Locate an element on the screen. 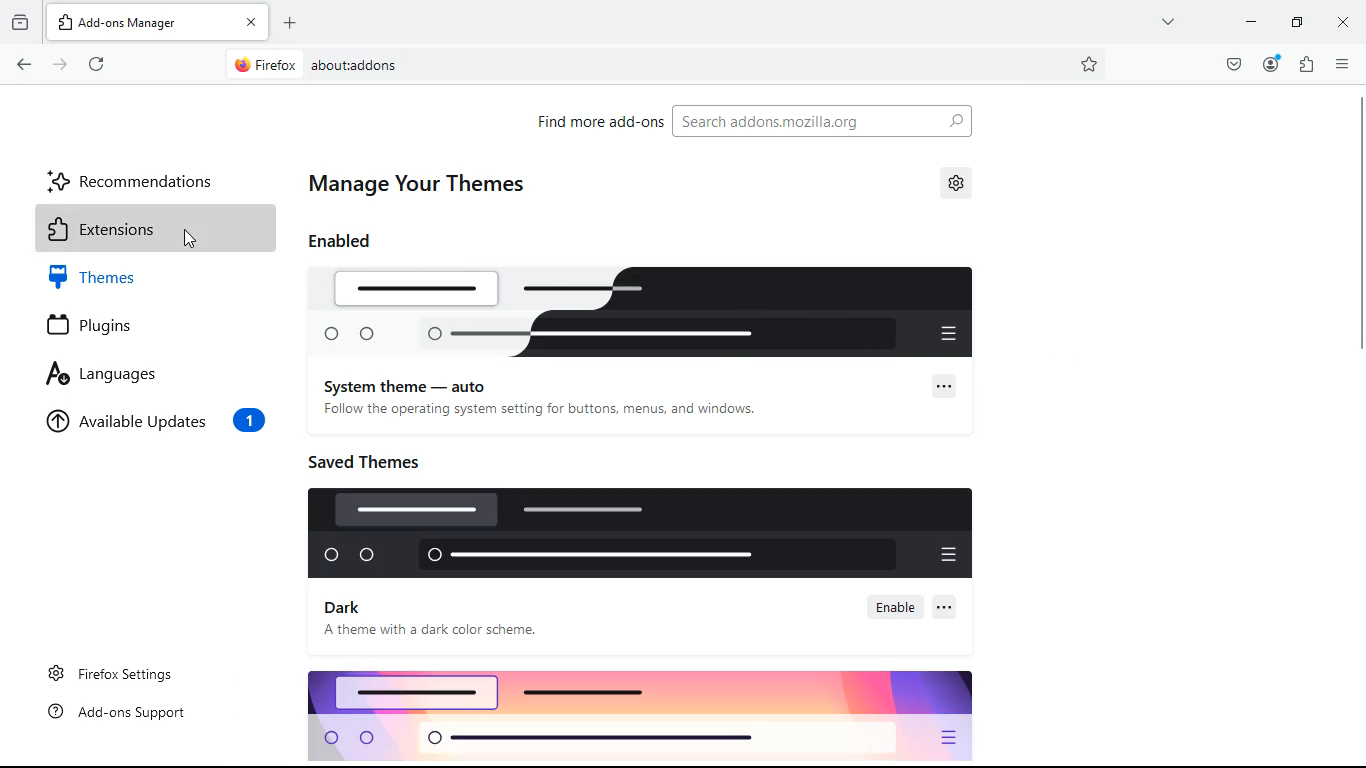 The height and width of the screenshot is (768, 1366). dark is located at coordinates (343, 608).